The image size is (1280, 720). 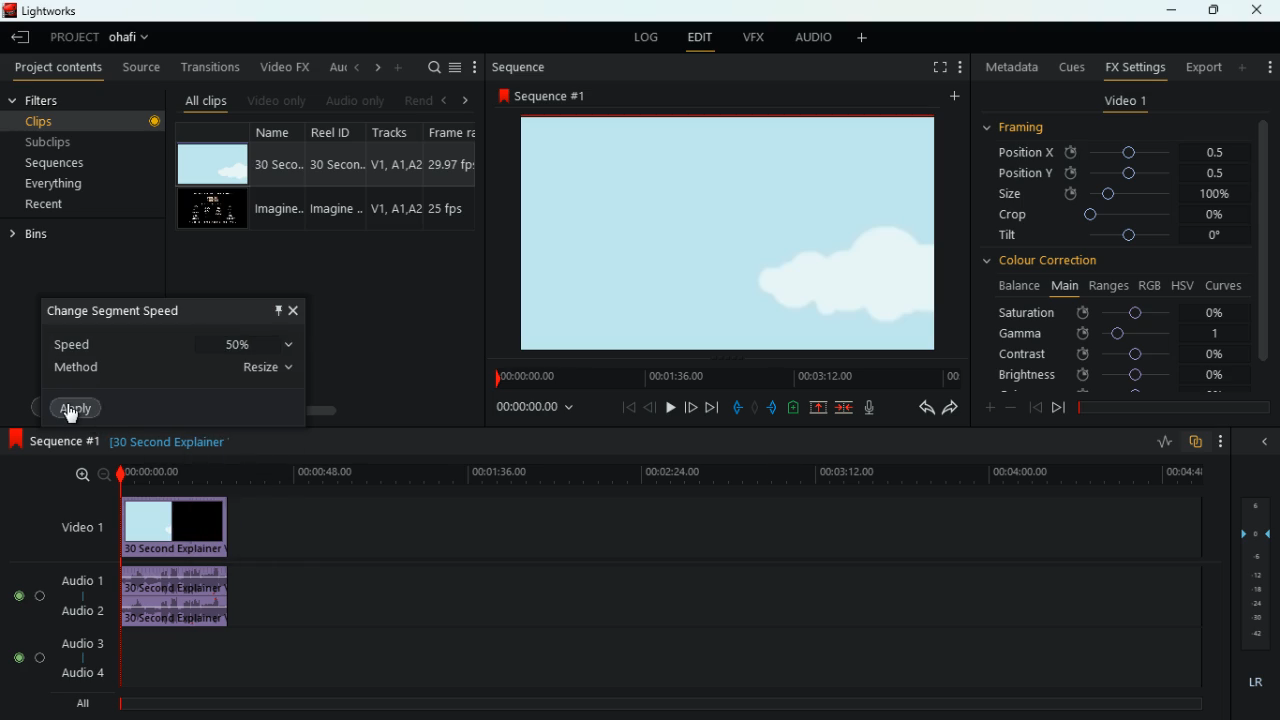 What do you see at coordinates (329, 175) in the screenshot?
I see `reel id` at bounding box center [329, 175].